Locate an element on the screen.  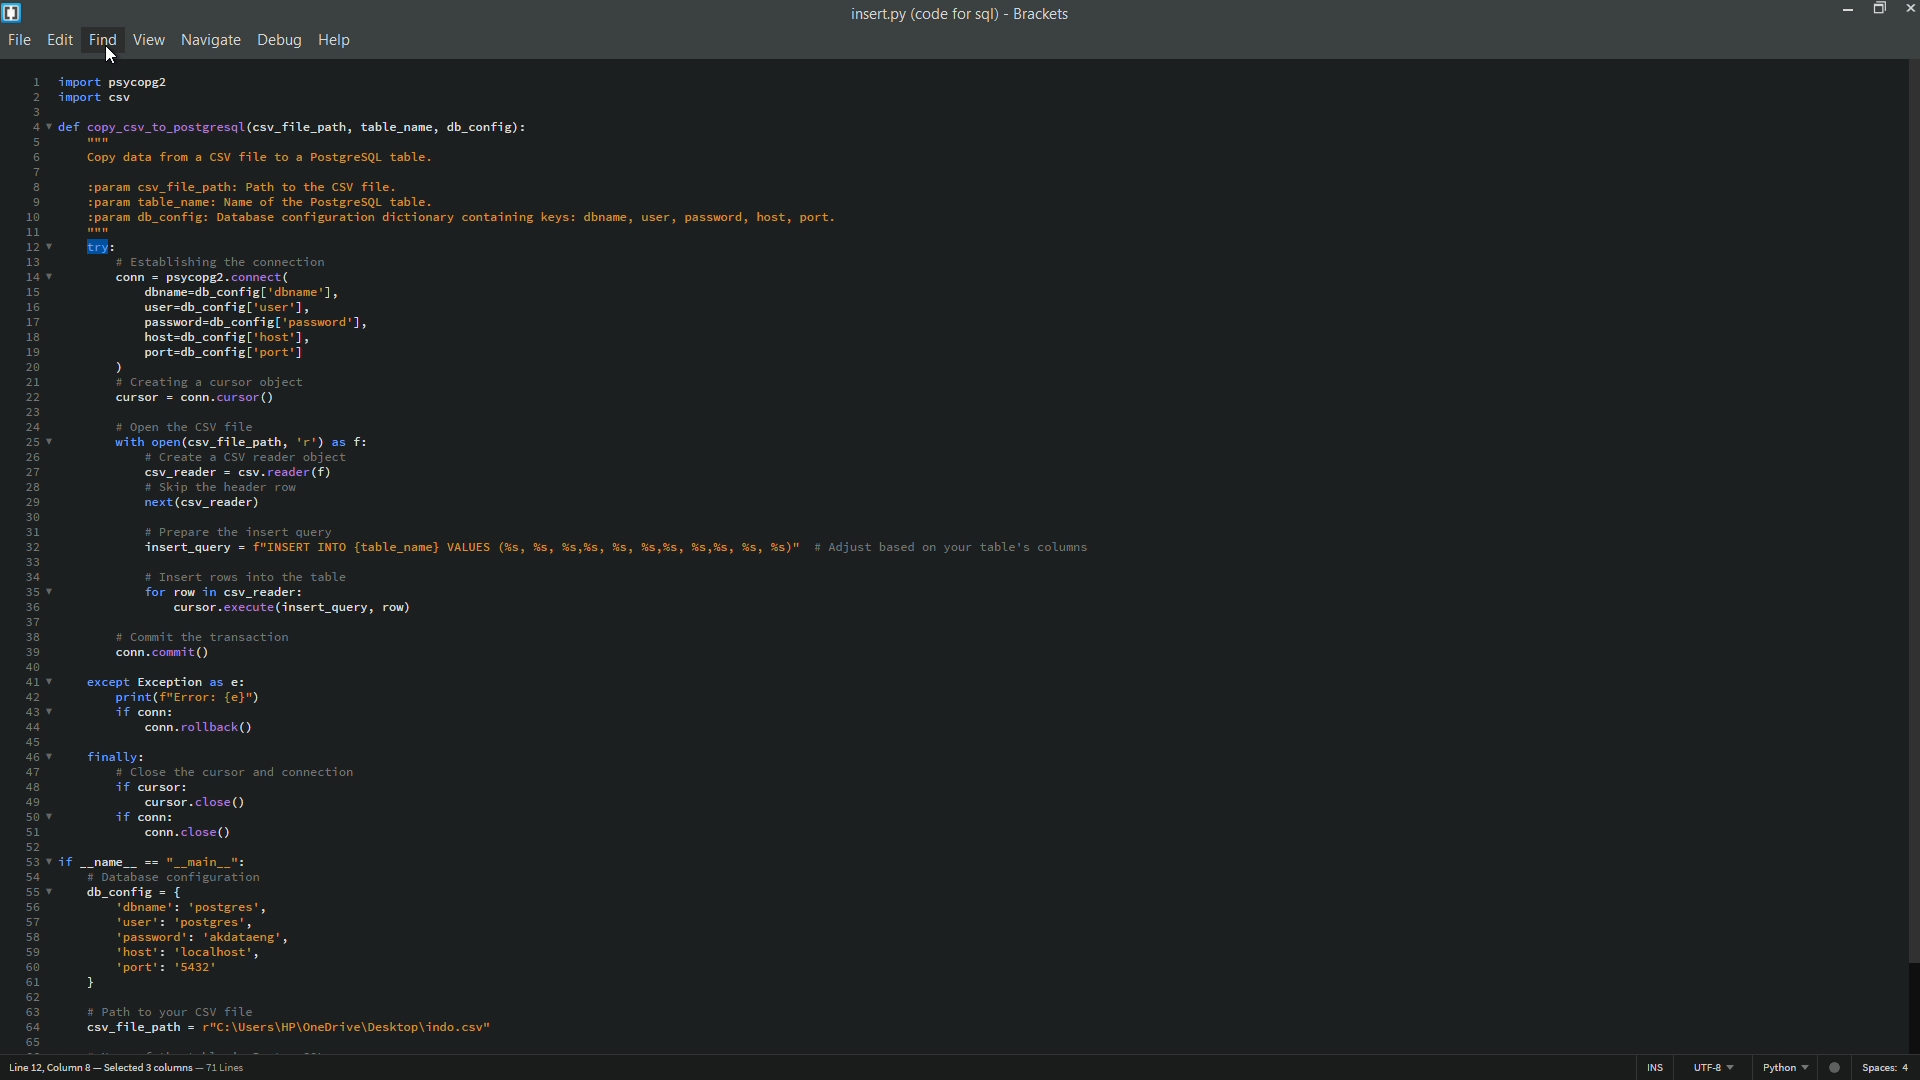
file encoding is located at coordinates (1715, 1070).